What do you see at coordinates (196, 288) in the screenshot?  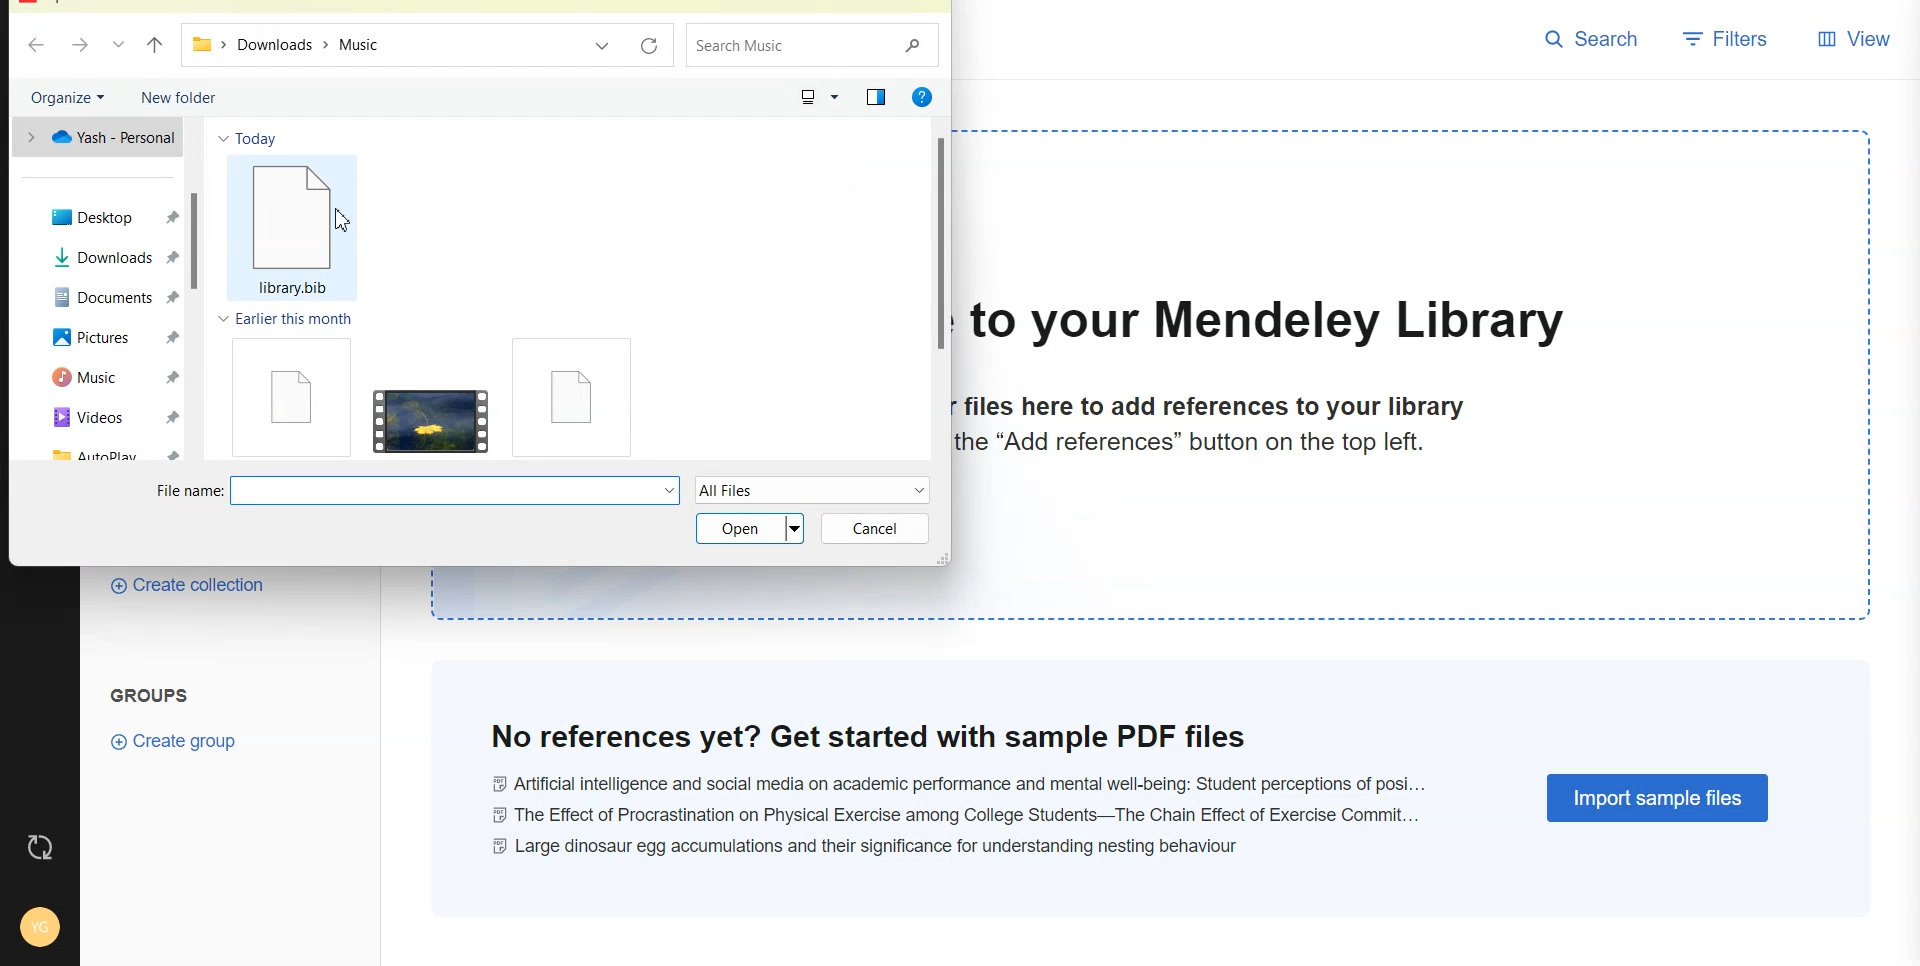 I see `Vertical scroll bar` at bounding box center [196, 288].